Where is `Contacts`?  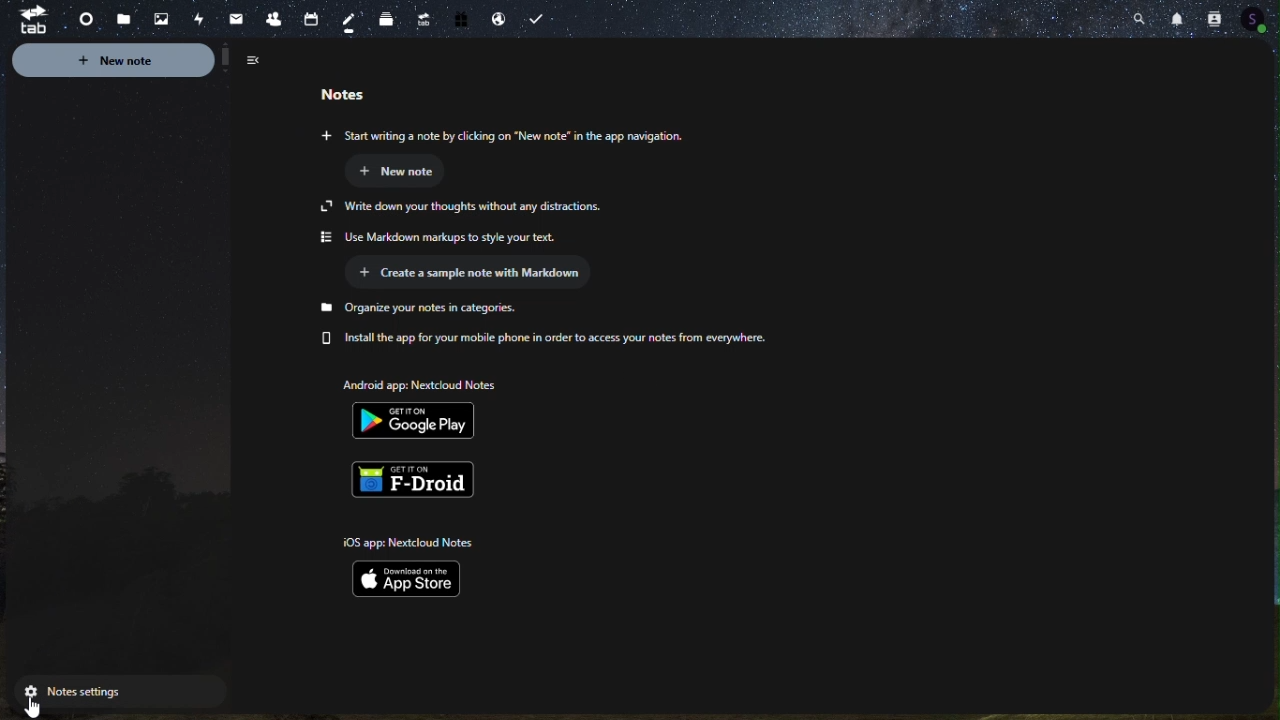 Contacts is located at coordinates (1214, 17).